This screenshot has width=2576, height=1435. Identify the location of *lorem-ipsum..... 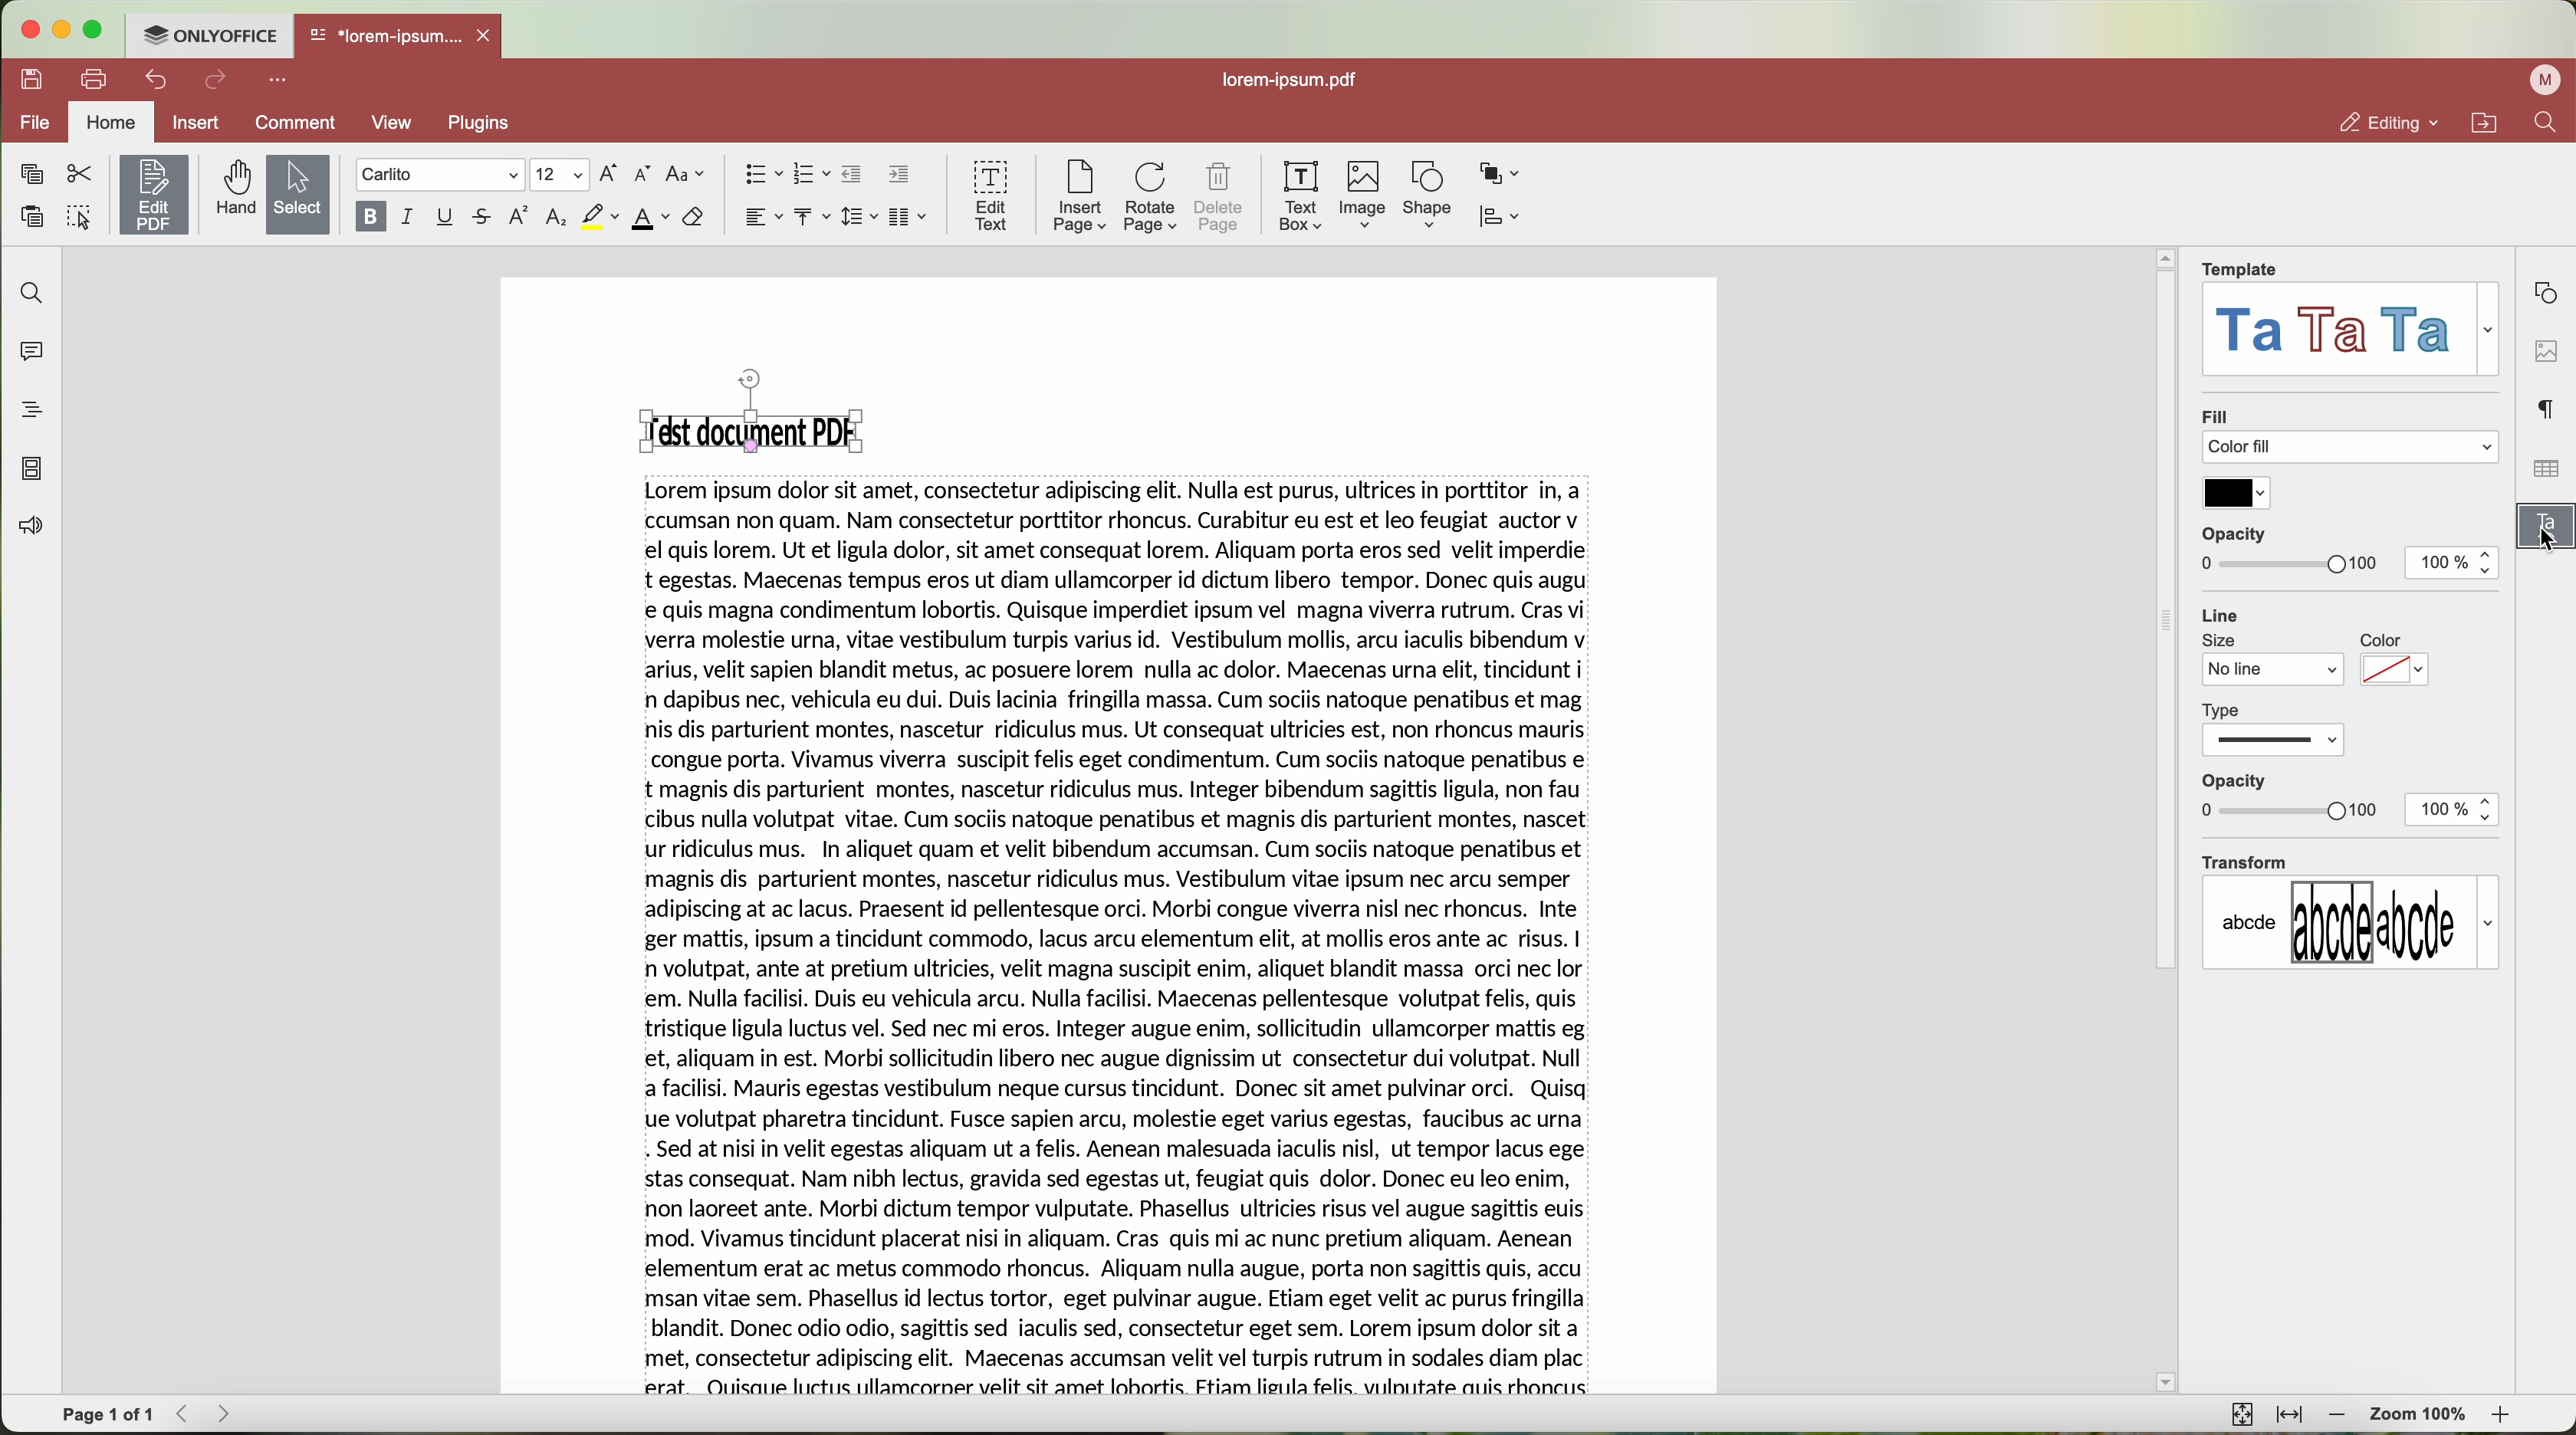
(385, 33).